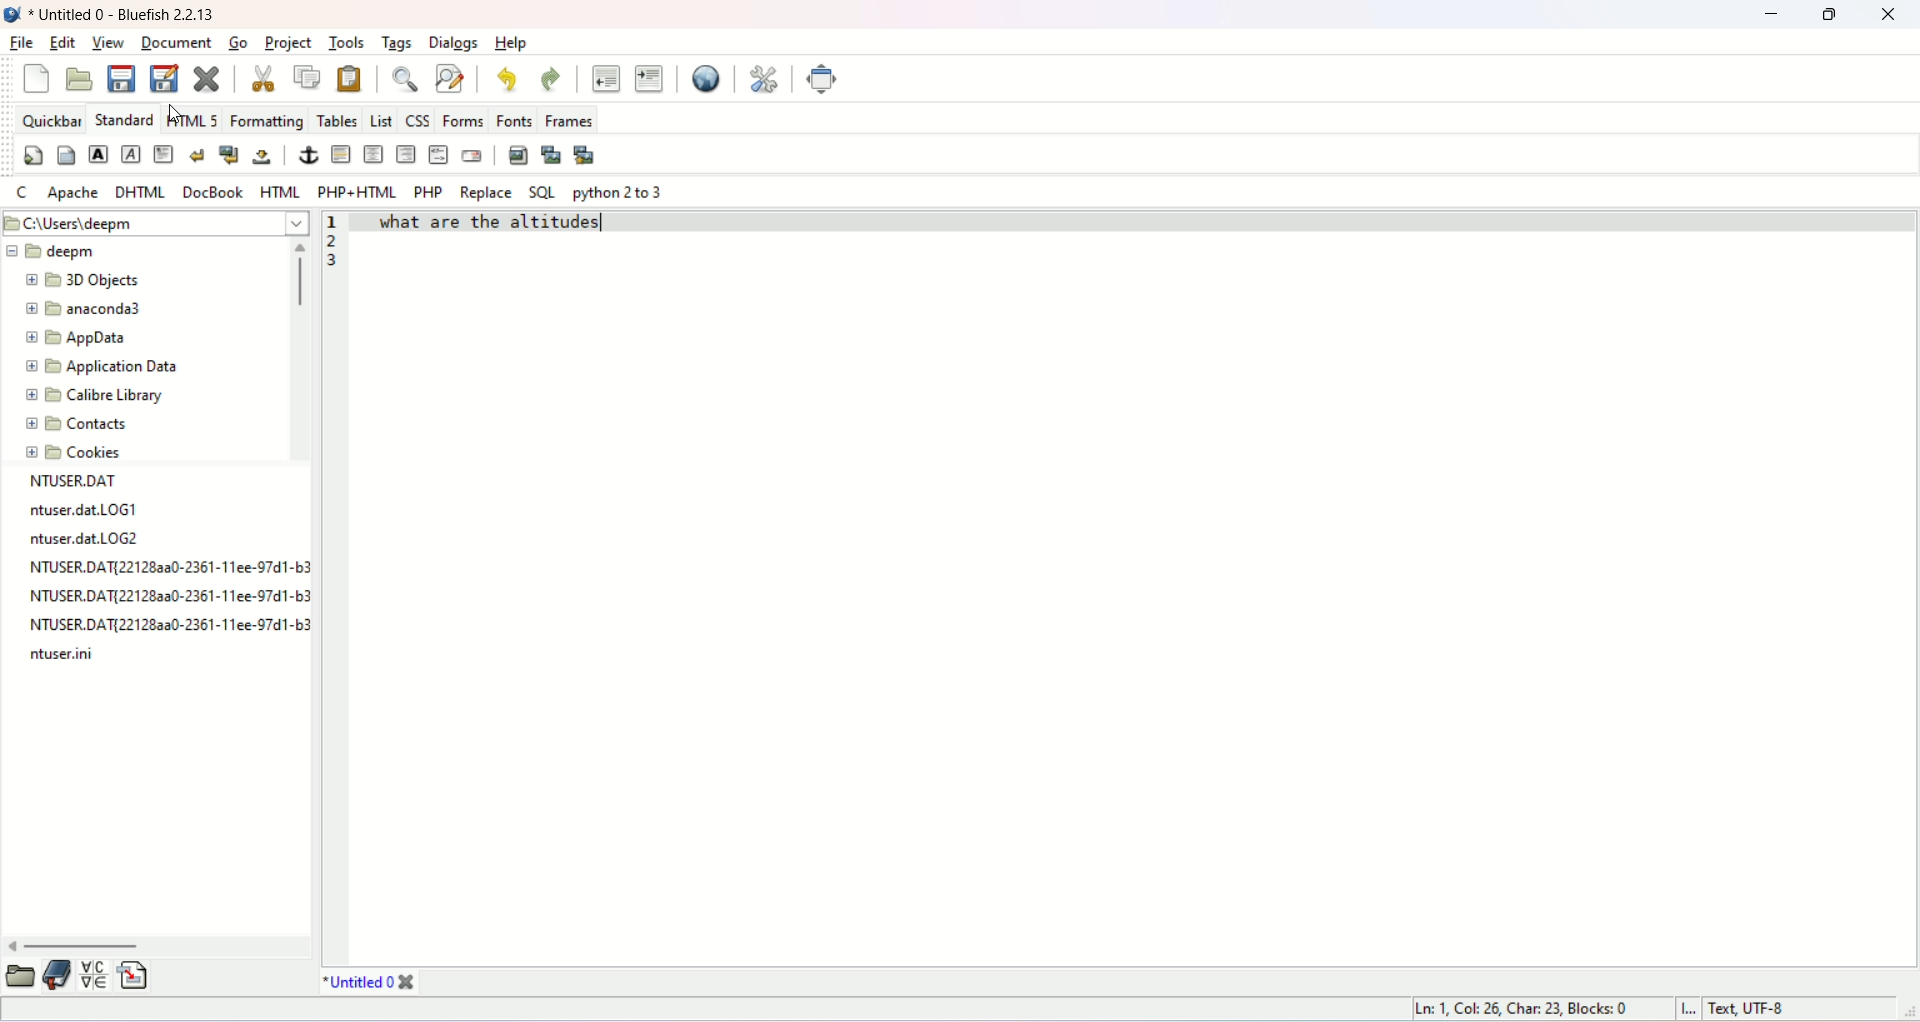 This screenshot has width=1920, height=1022. I want to click on break, so click(196, 155).